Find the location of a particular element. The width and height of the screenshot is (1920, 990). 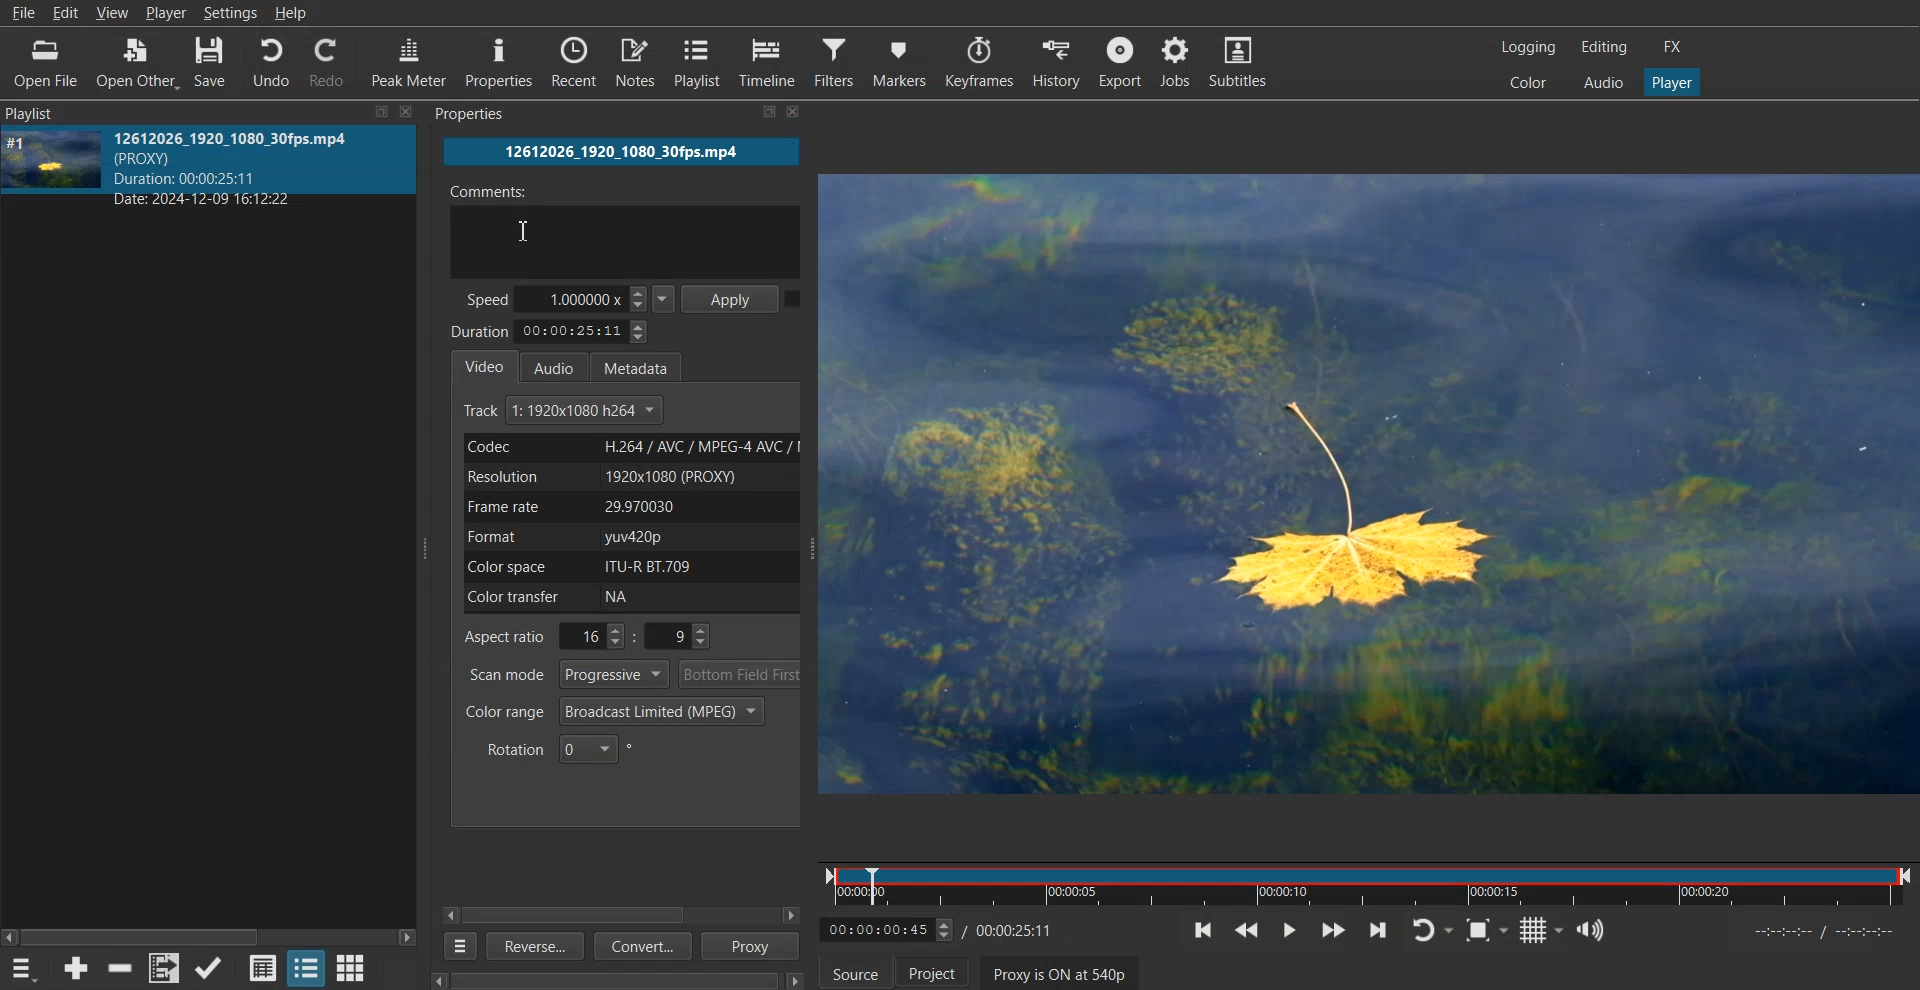

Skip to the next point is located at coordinates (1379, 929).